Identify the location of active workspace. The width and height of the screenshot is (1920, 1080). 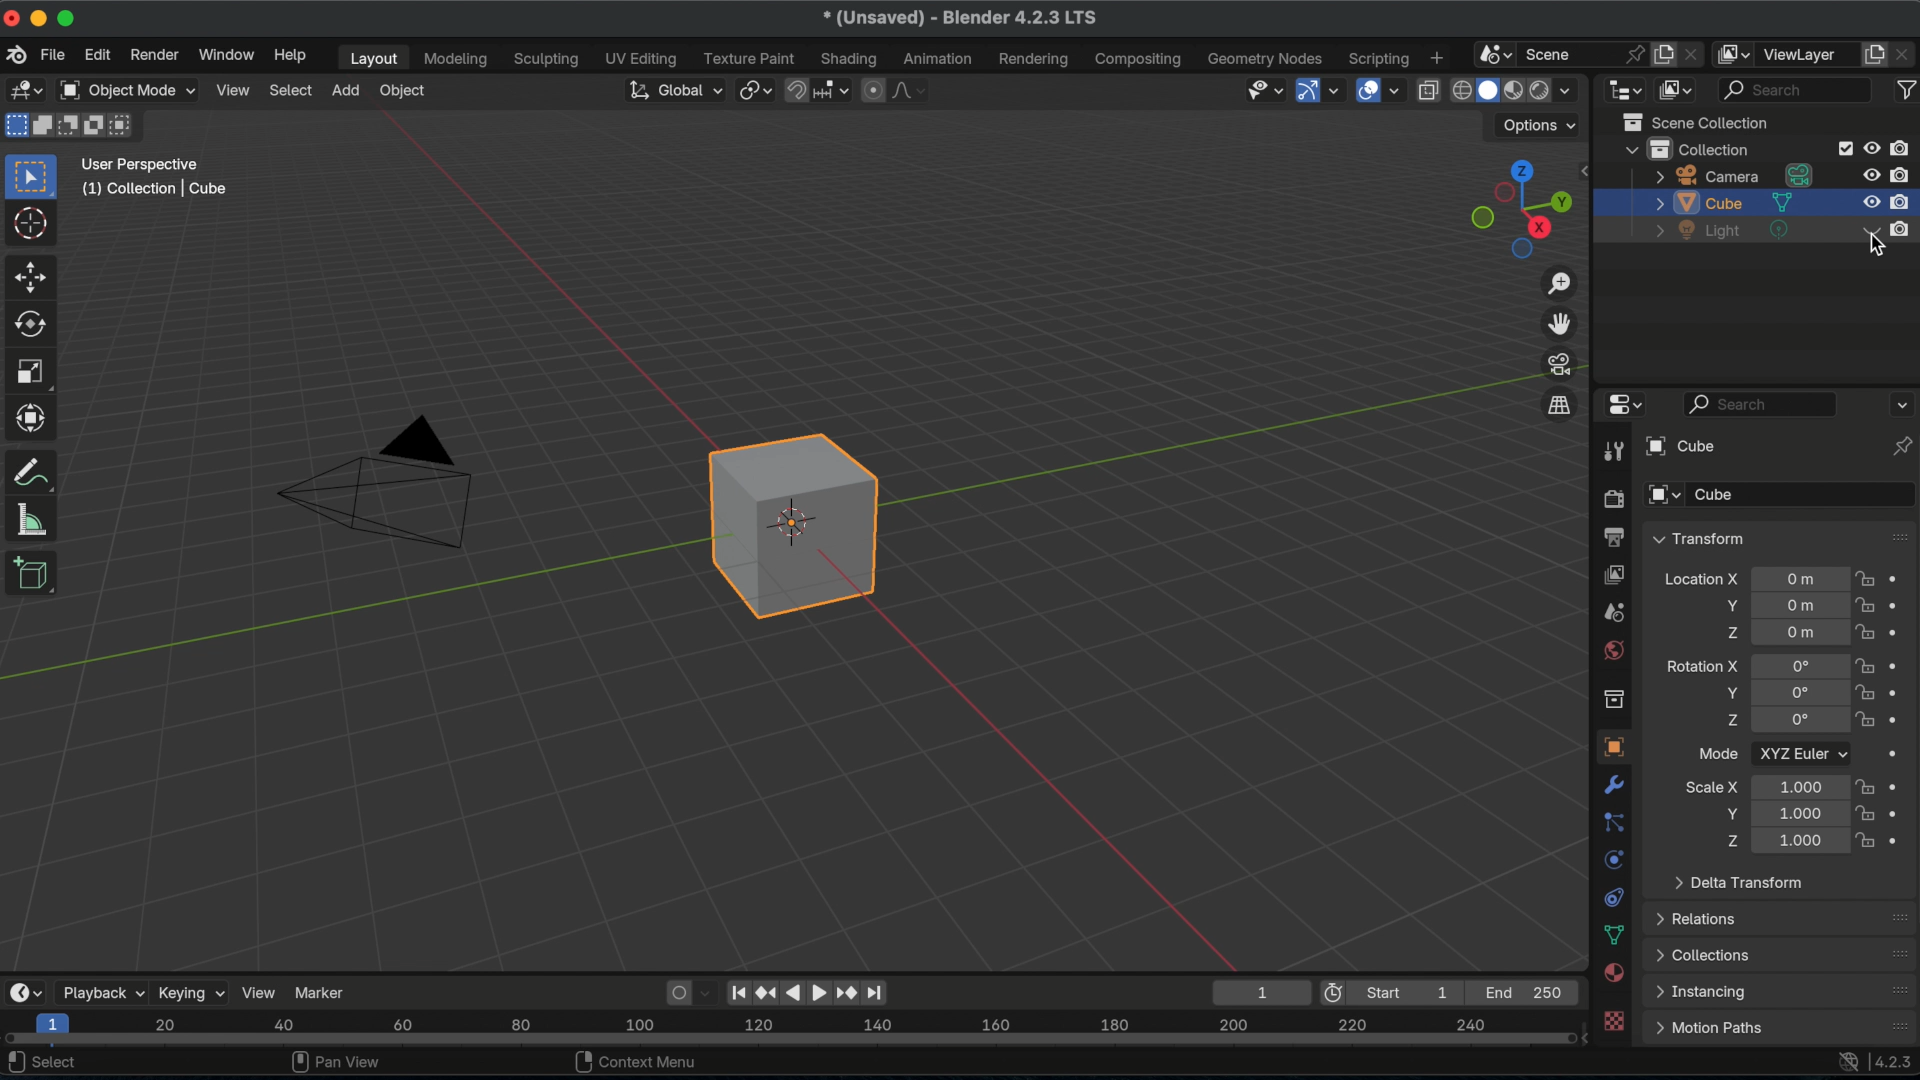
(1739, 54).